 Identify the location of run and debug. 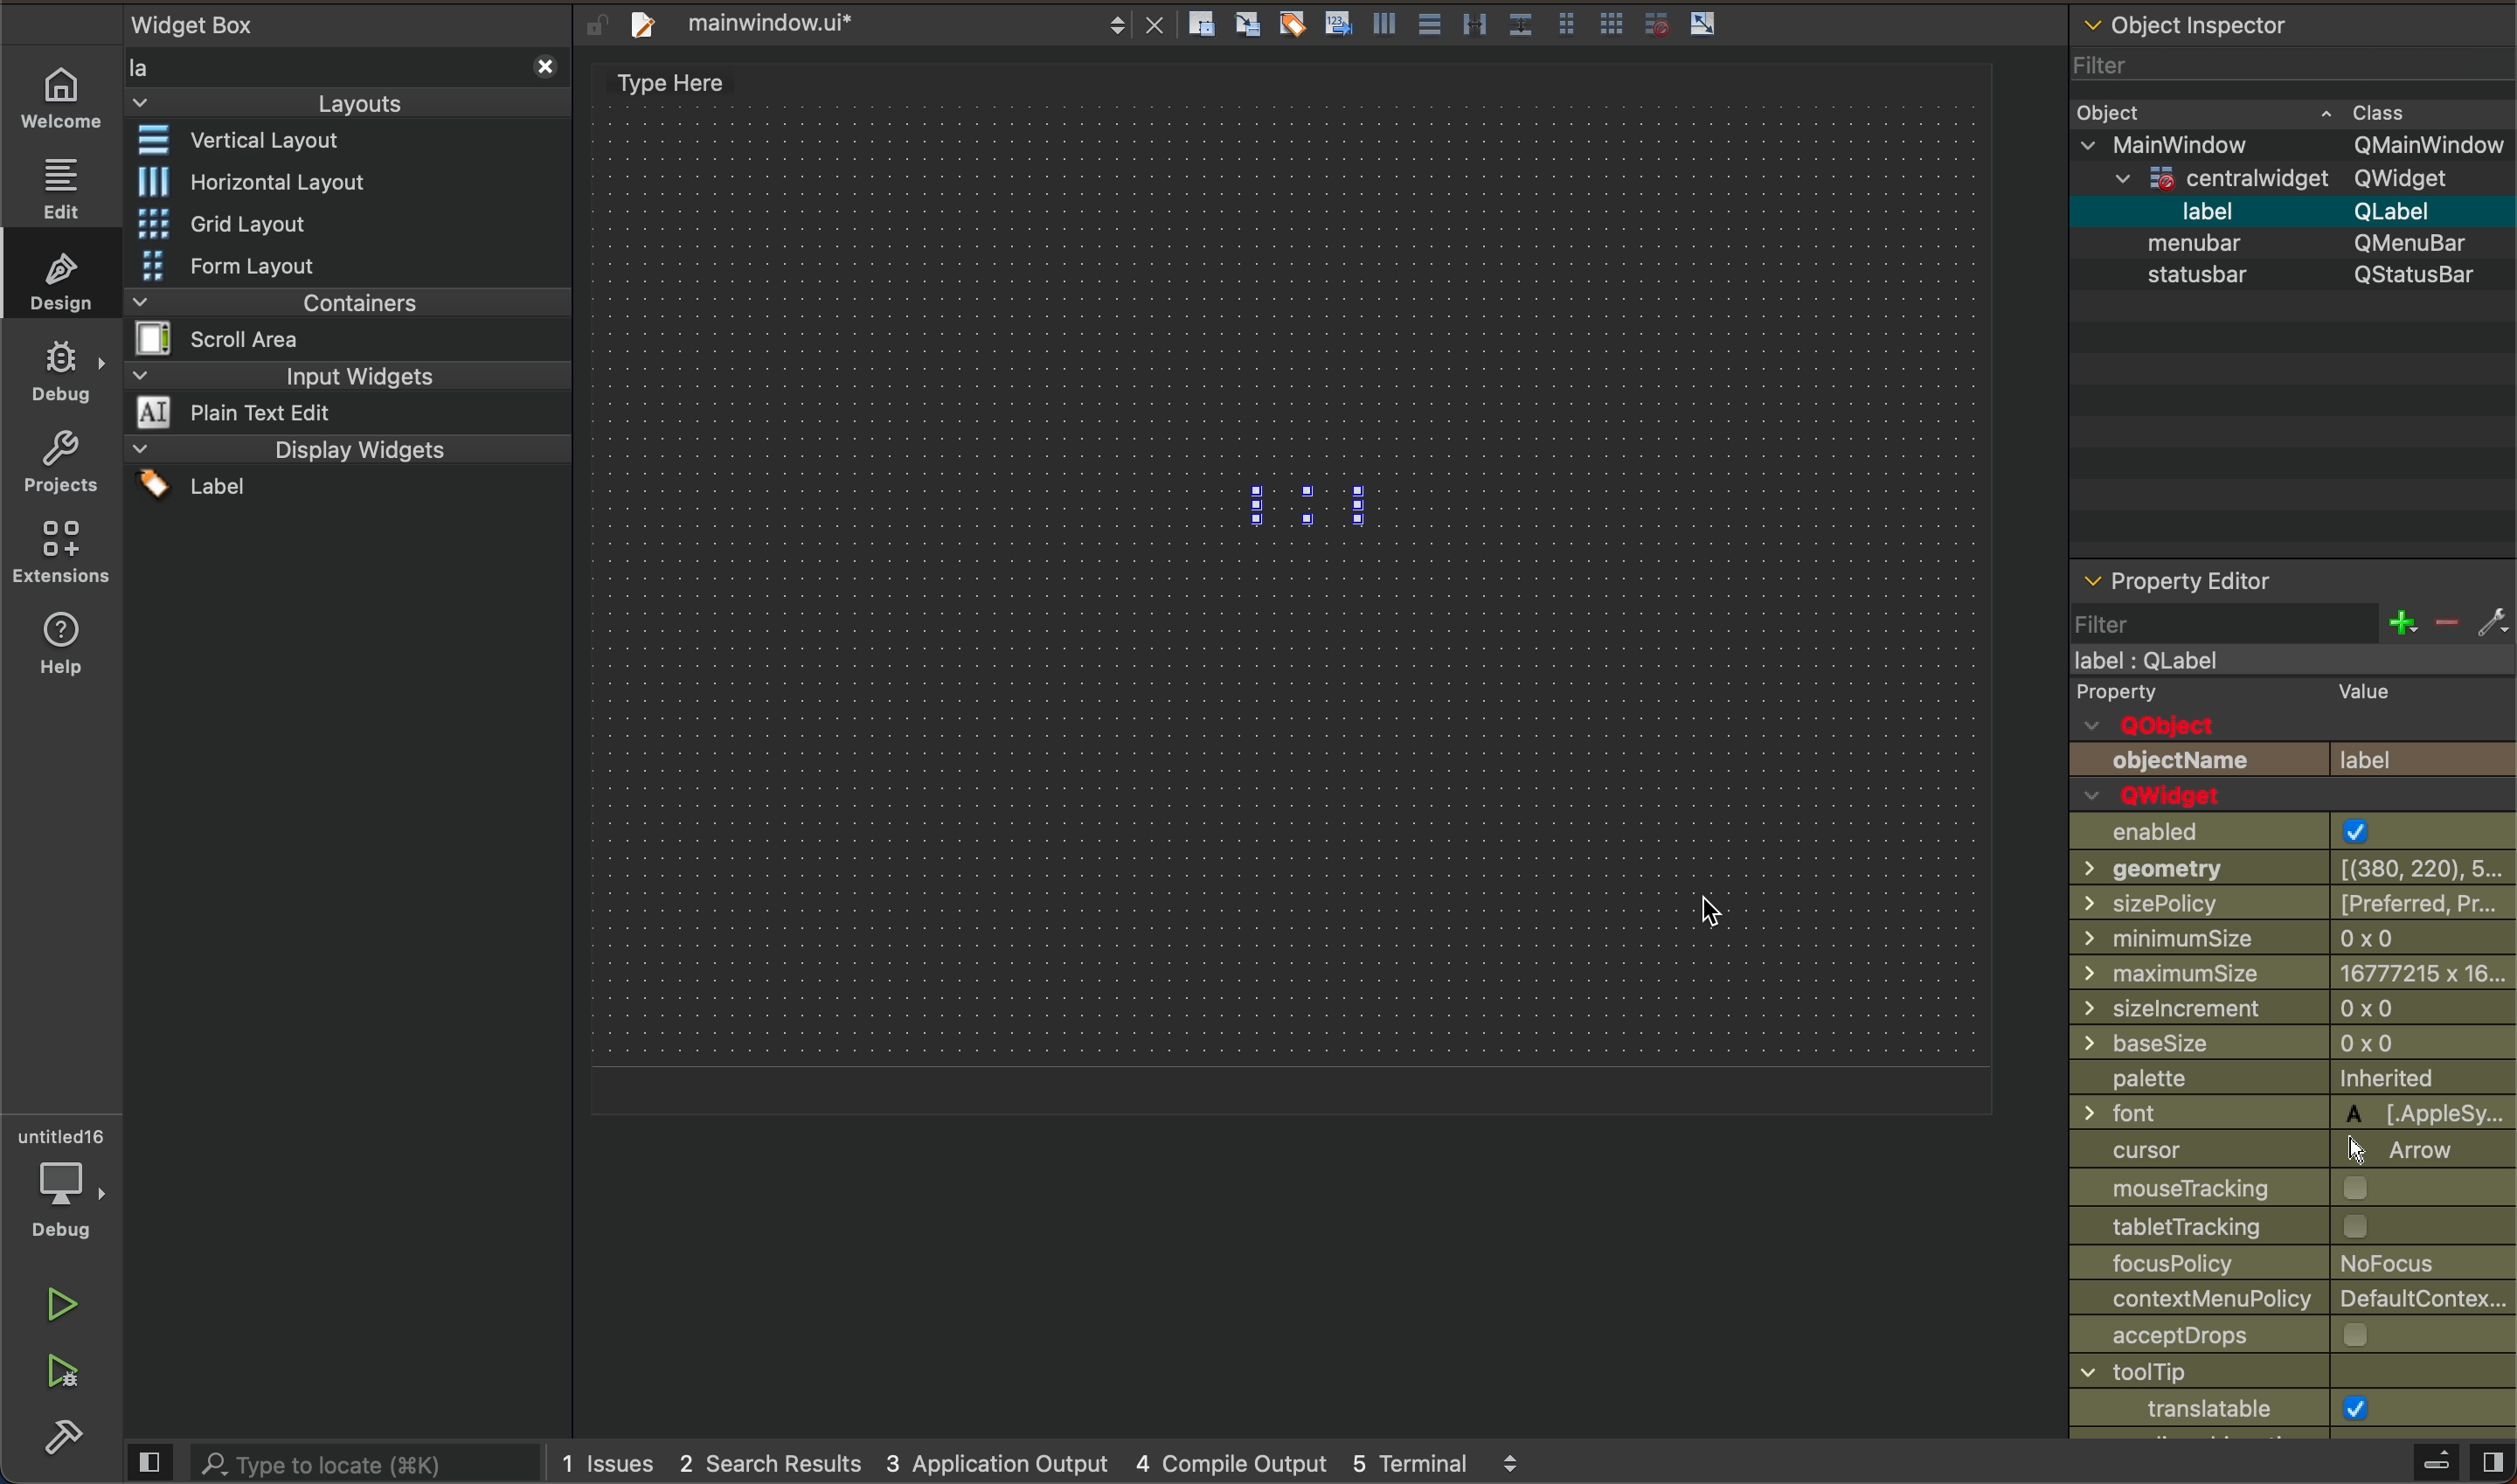
(65, 1375).